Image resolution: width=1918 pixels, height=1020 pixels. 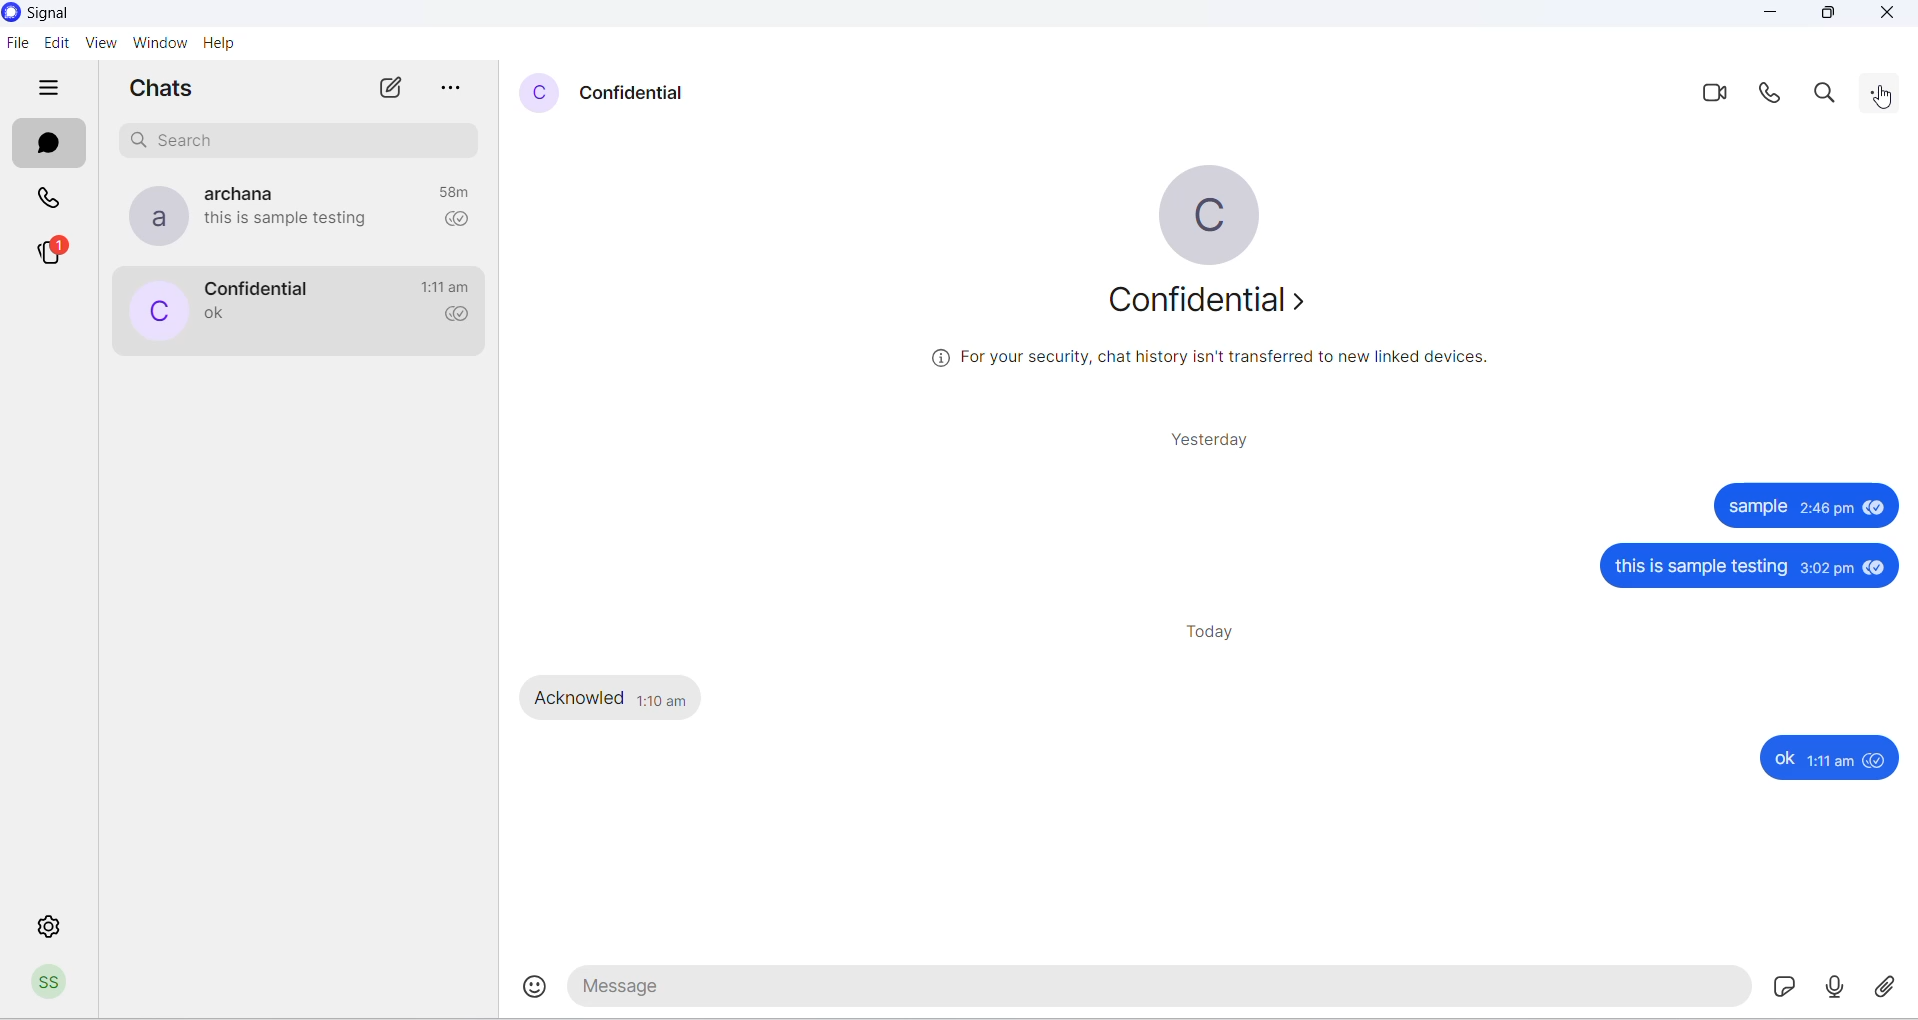 What do you see at coordinates (453, 221) in the screenshot?
I see `read recipient` at bounding box center [453, 221].